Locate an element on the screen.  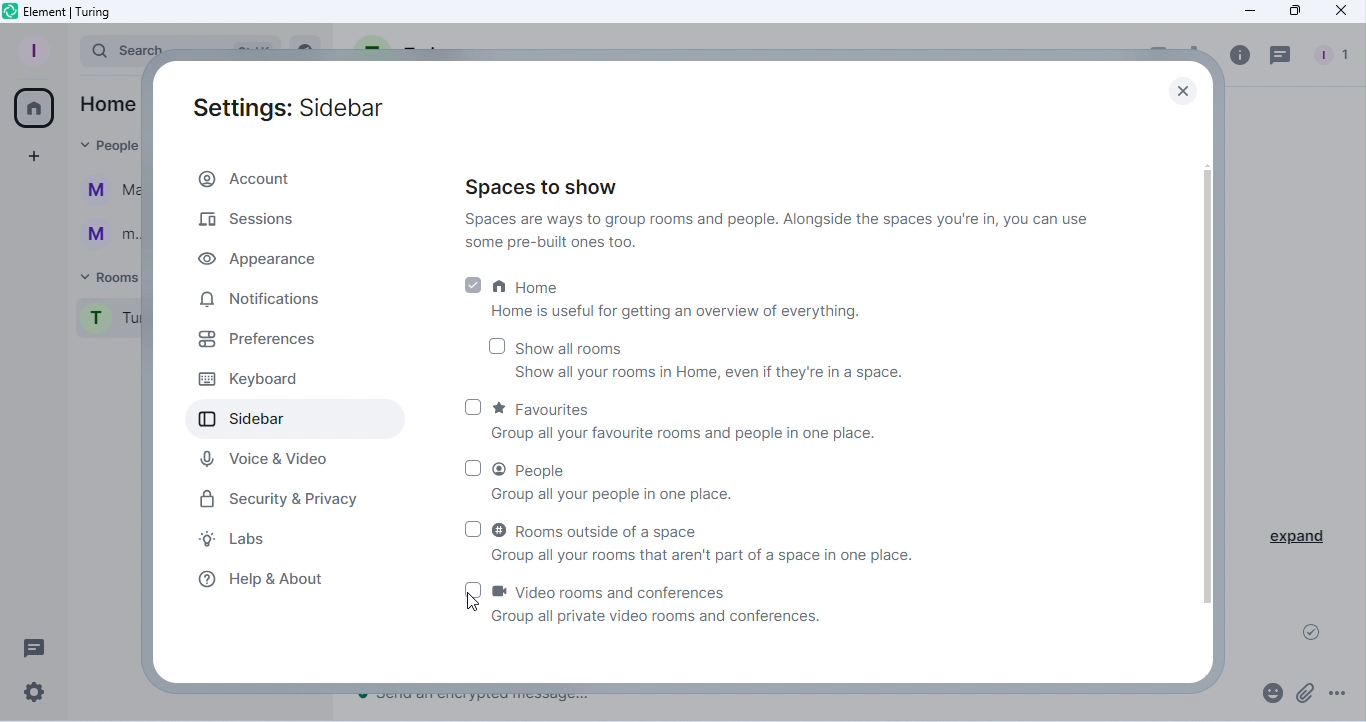
Video rooms and conferences is located at coordinates (649, 600).